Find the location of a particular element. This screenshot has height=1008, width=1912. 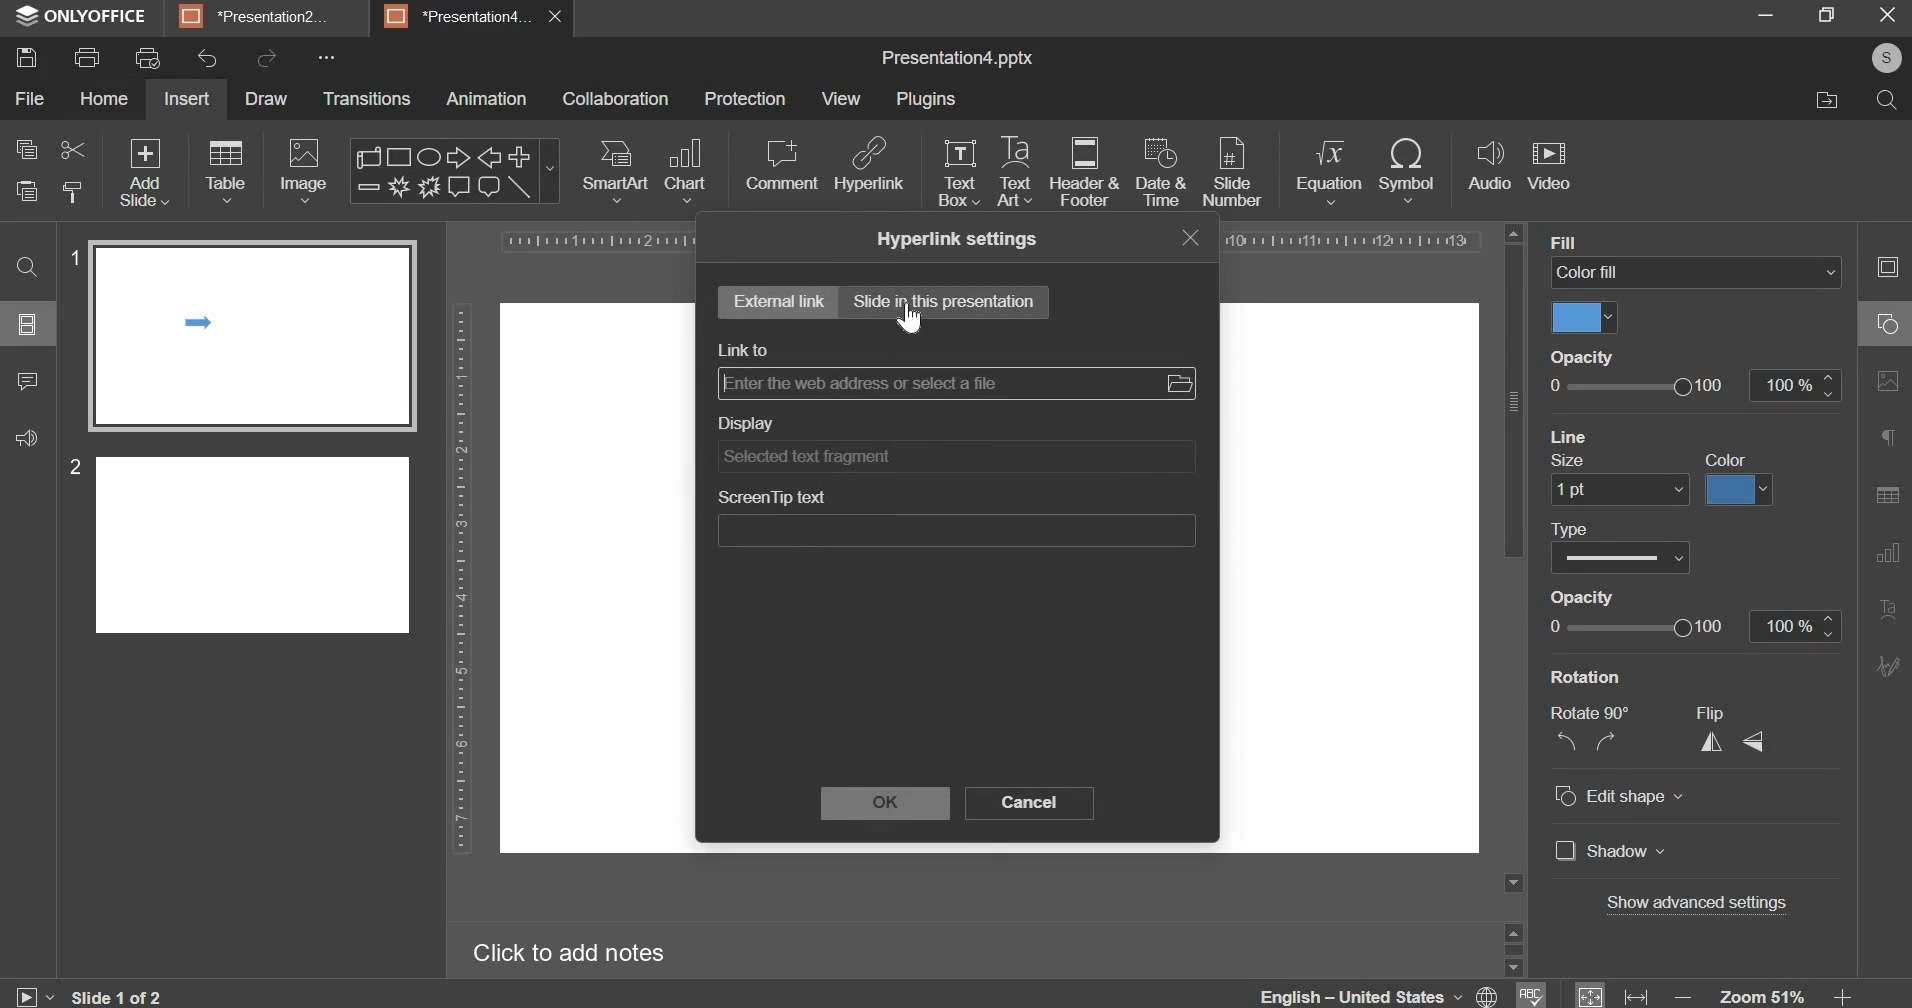

print preview is located at coordinates (148, 59).